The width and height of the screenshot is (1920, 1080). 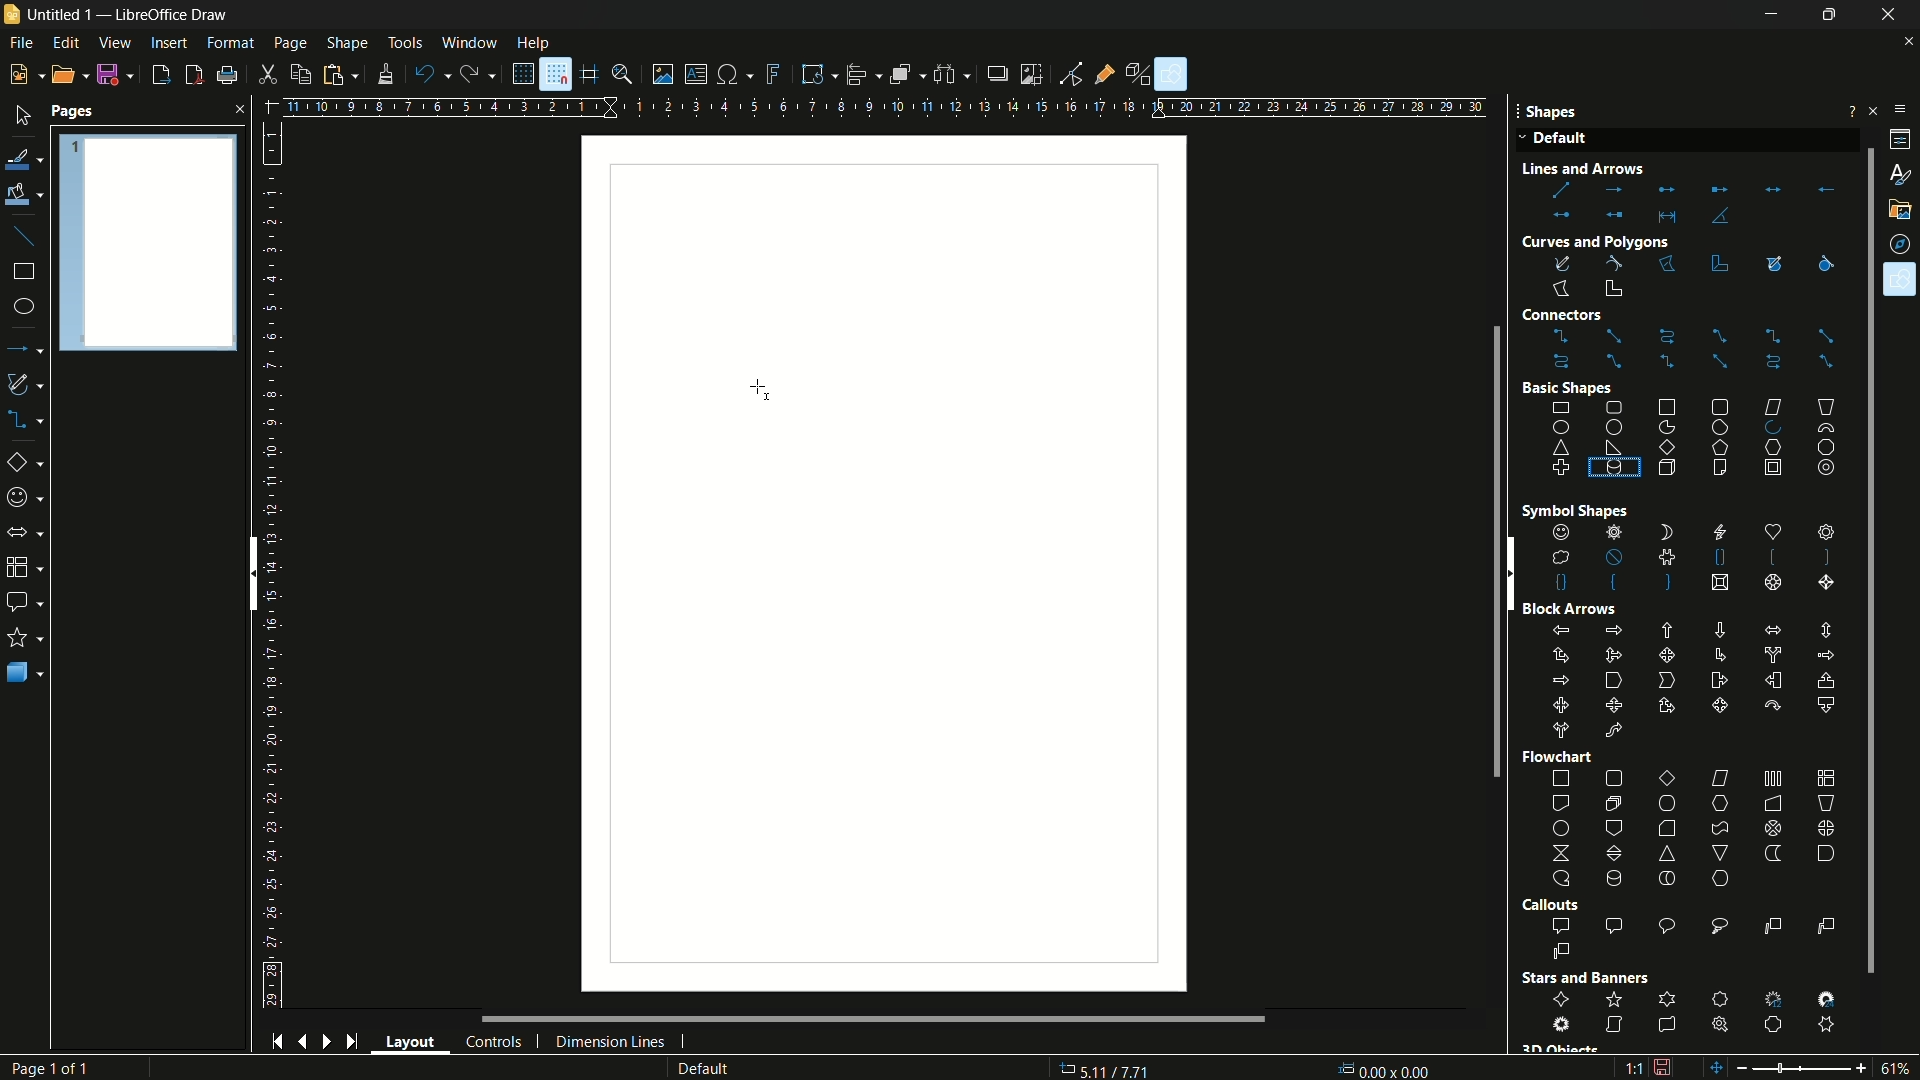 I want to click on symbol shapes, so click(x=27, y=498).